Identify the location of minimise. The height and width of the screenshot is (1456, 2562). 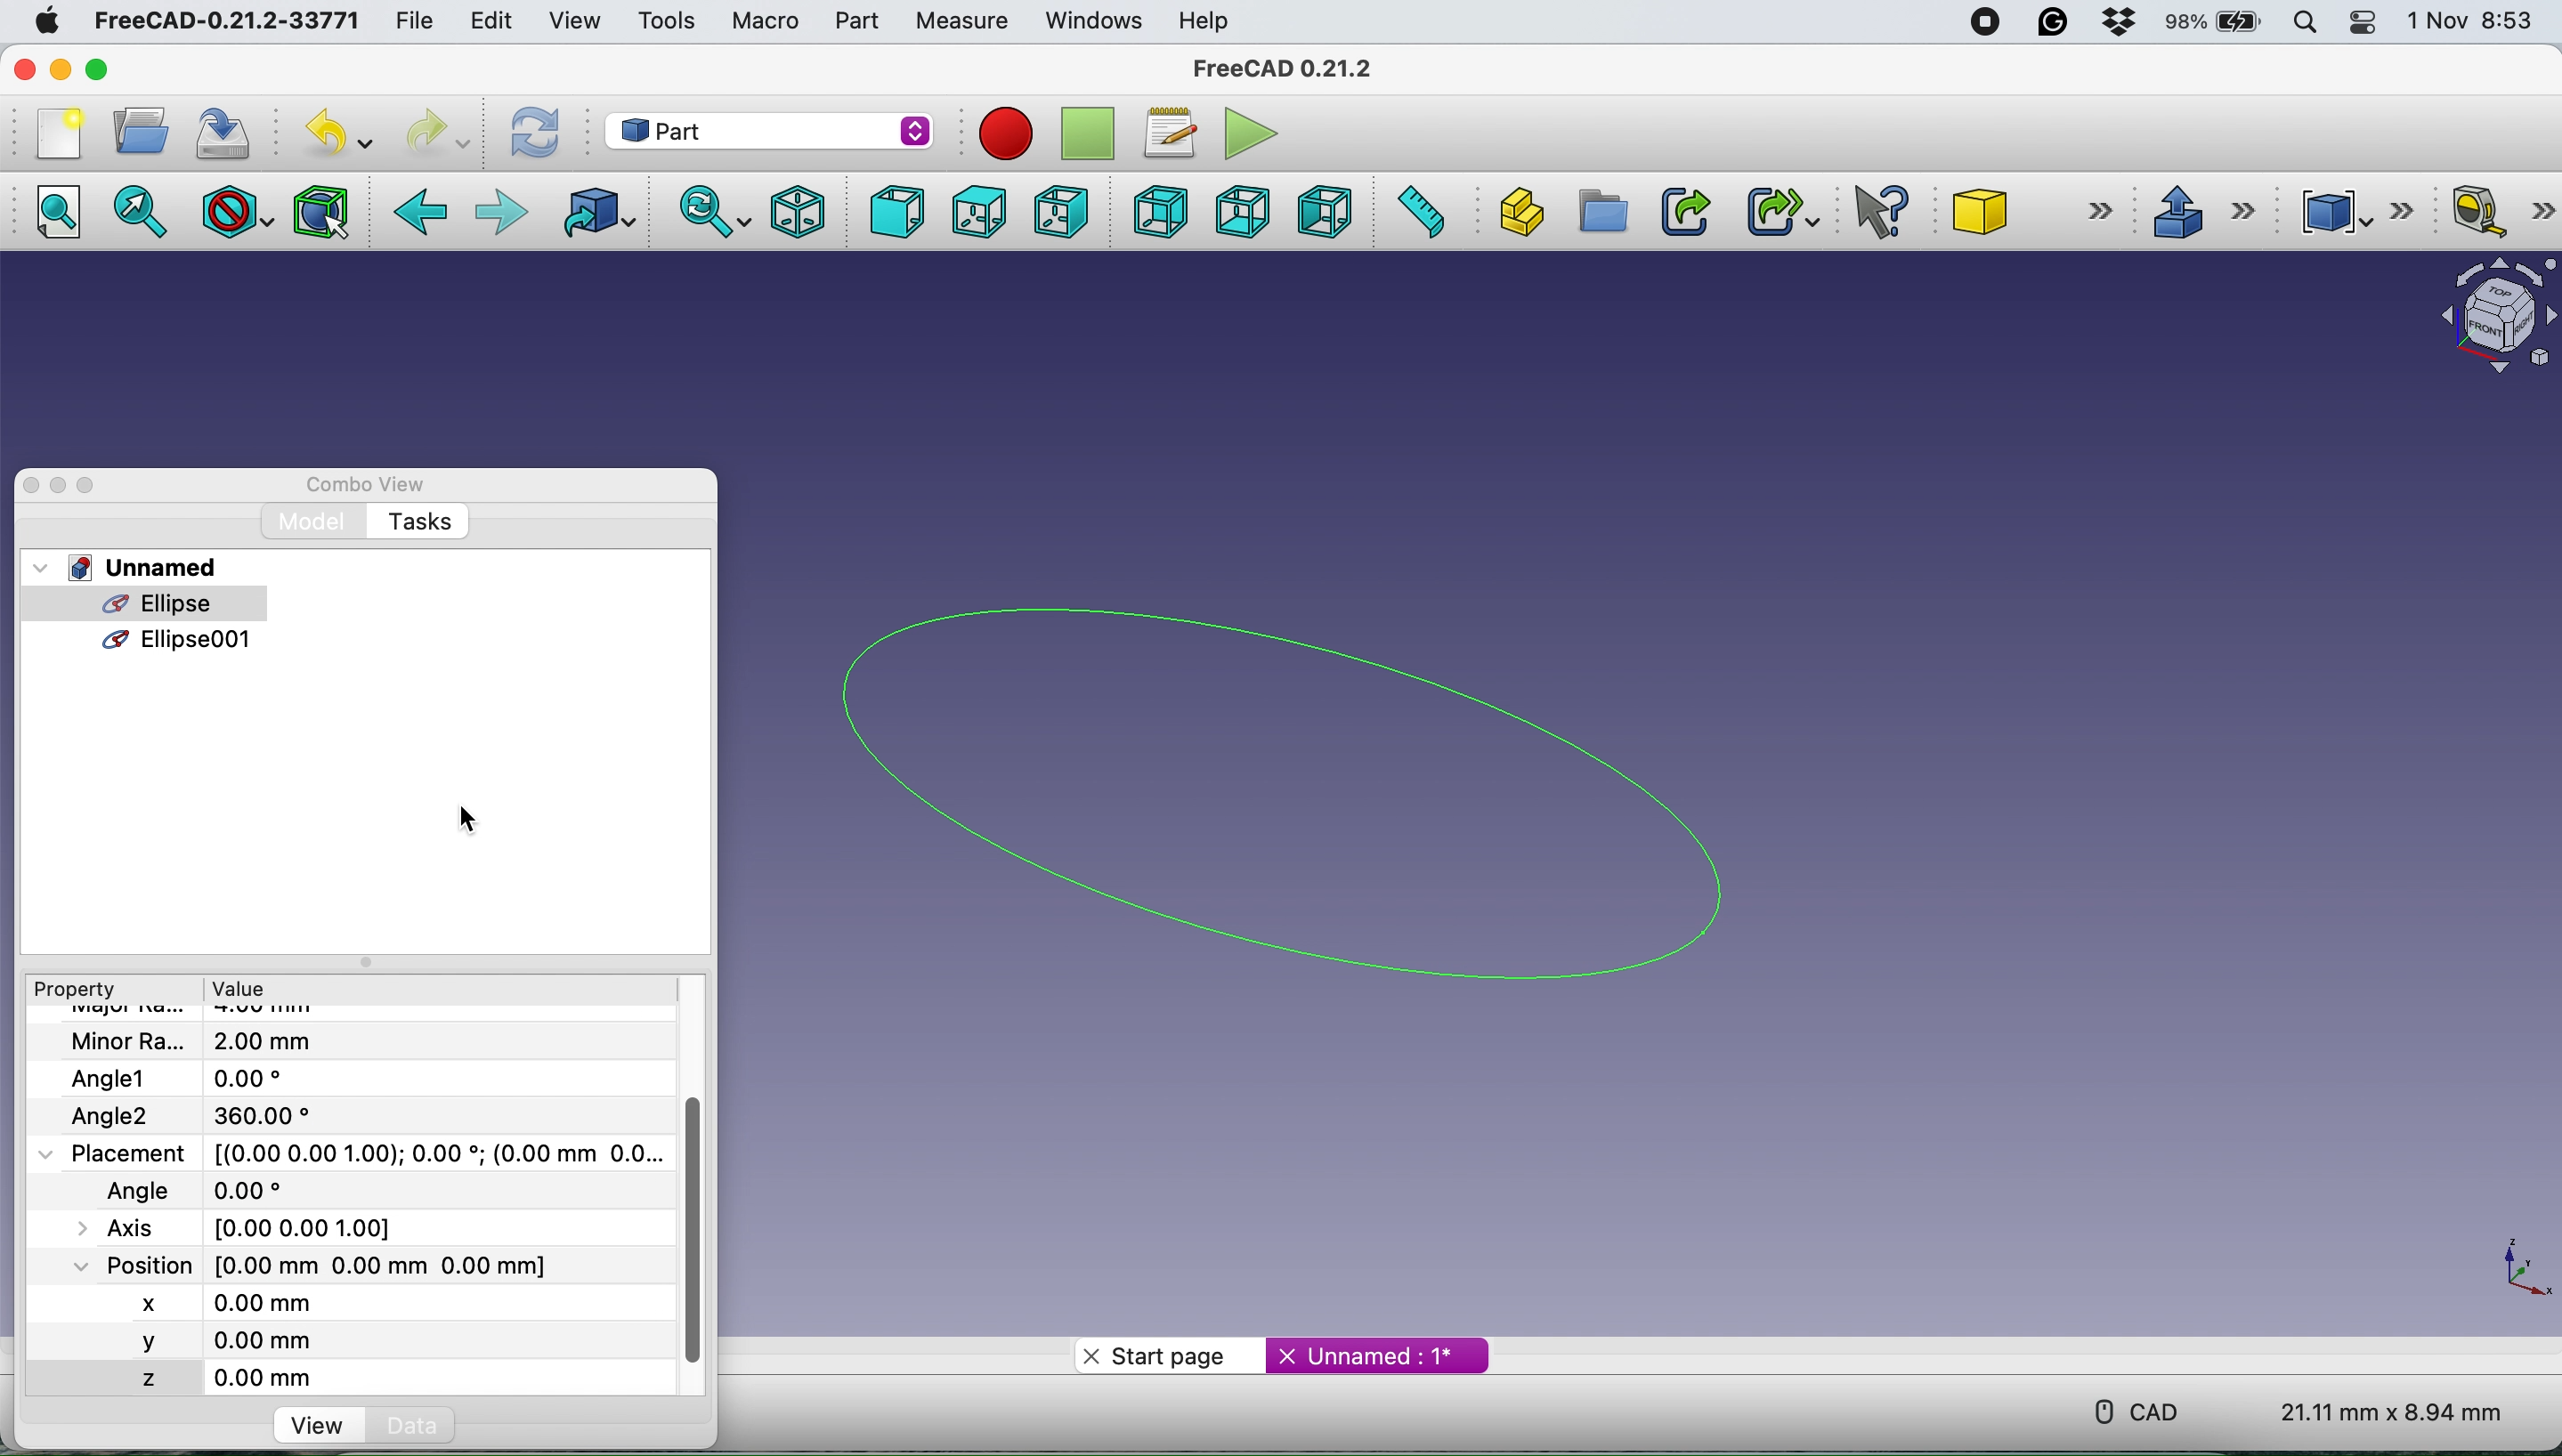
(57, 70).